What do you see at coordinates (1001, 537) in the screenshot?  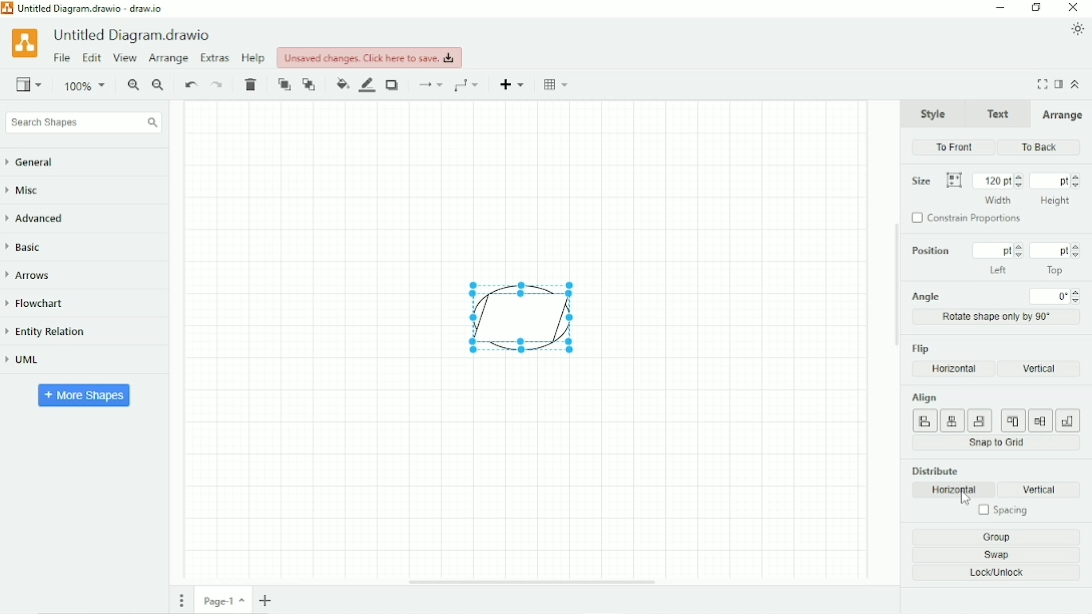 I see `Group` at bounding box center [1001, 537].